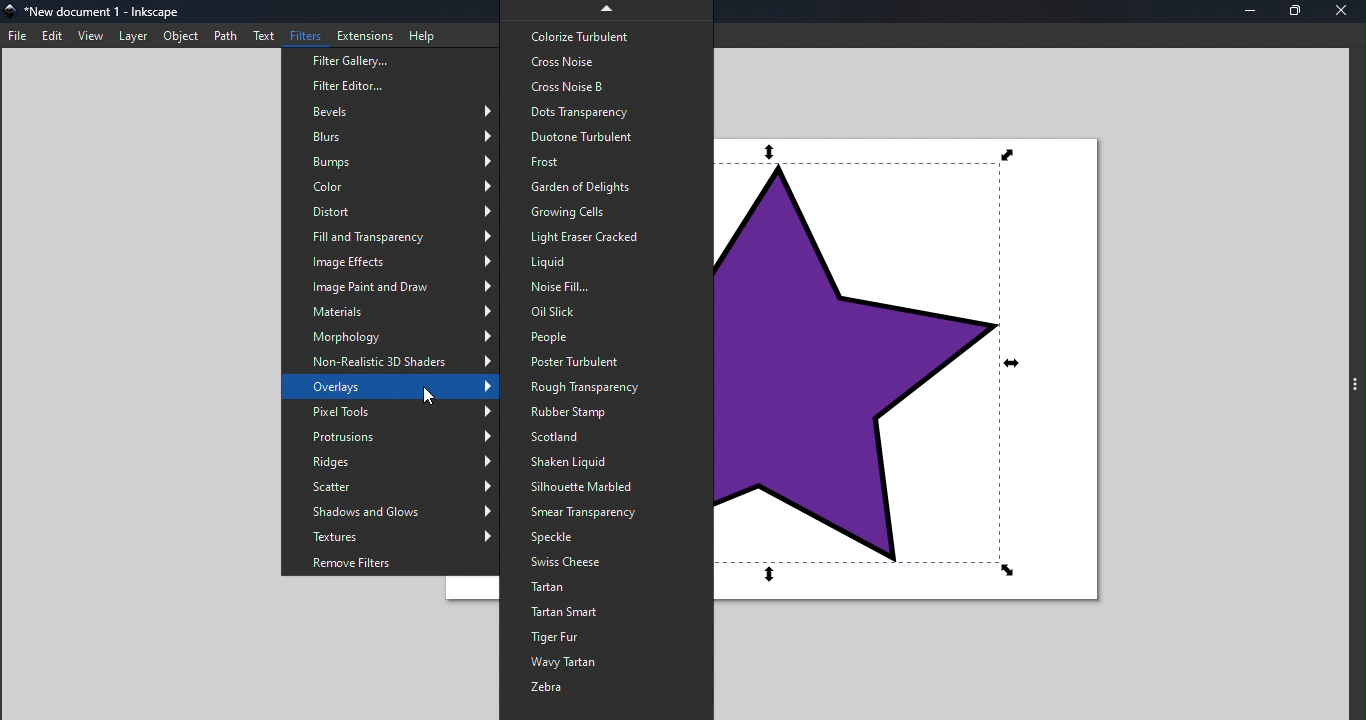  Describe the element at coordinates (603, 388) in the screenshot. I see `Rough transparency` at that location.